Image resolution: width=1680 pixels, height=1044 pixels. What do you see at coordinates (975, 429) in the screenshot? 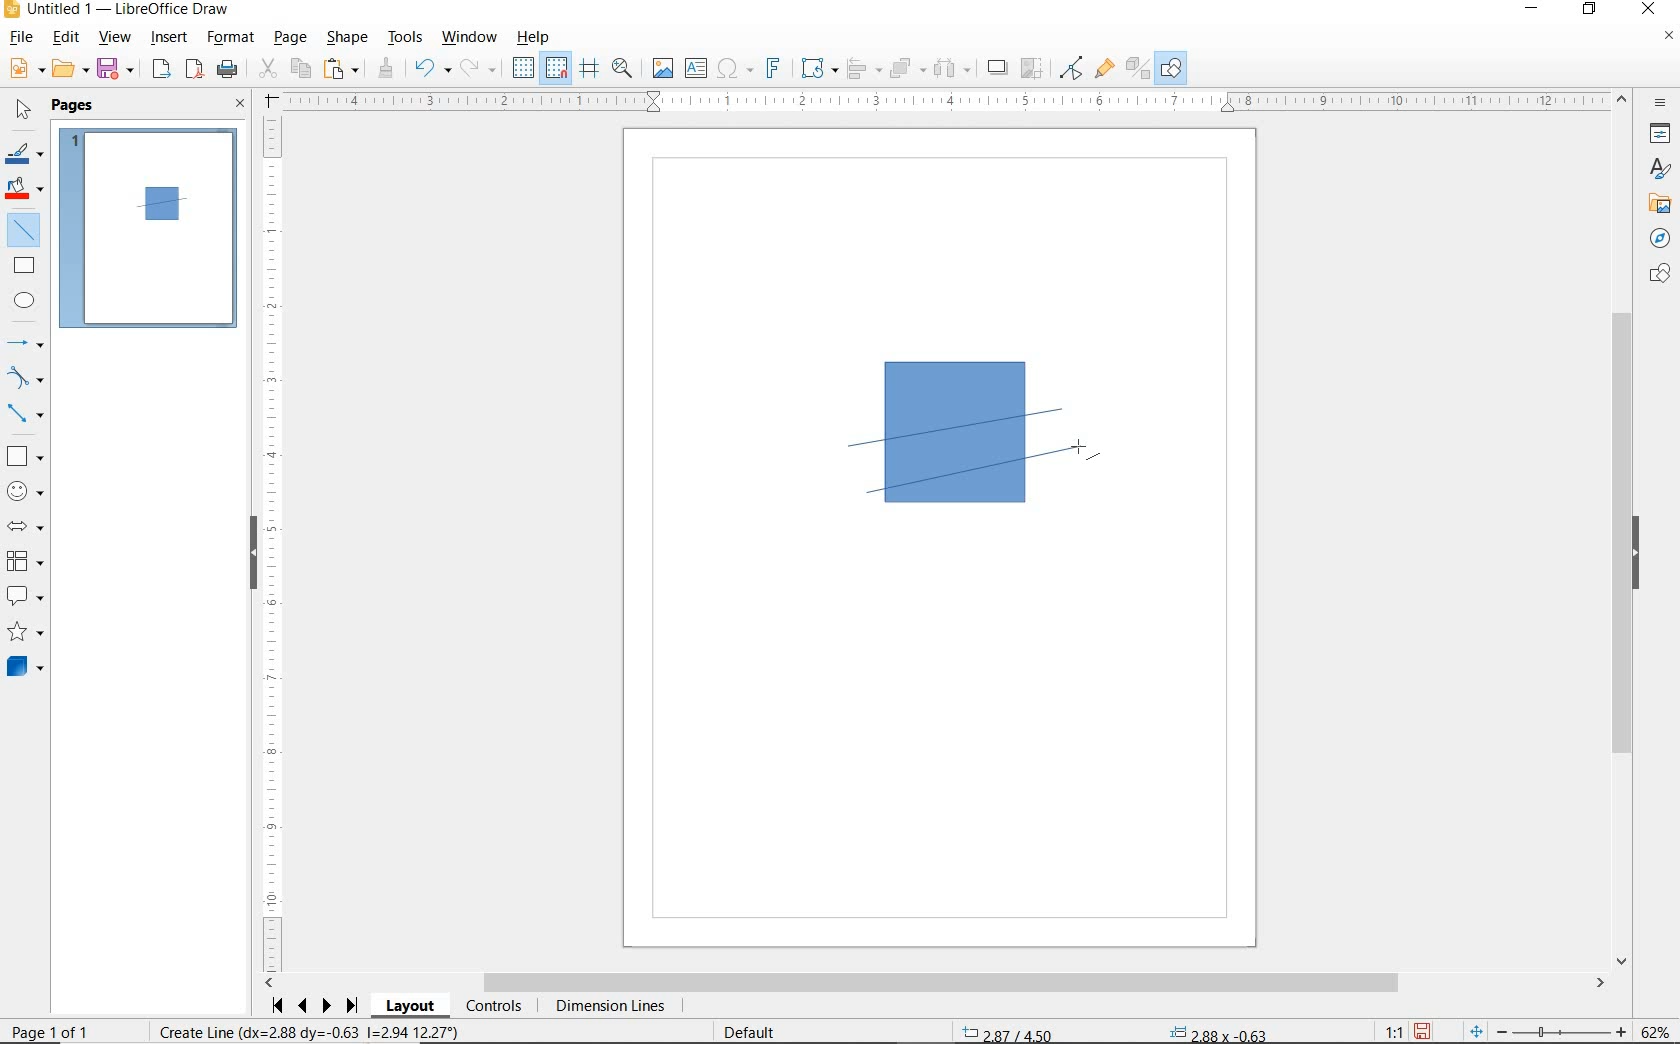
I see `LINE` at bounding box center [975, 429].